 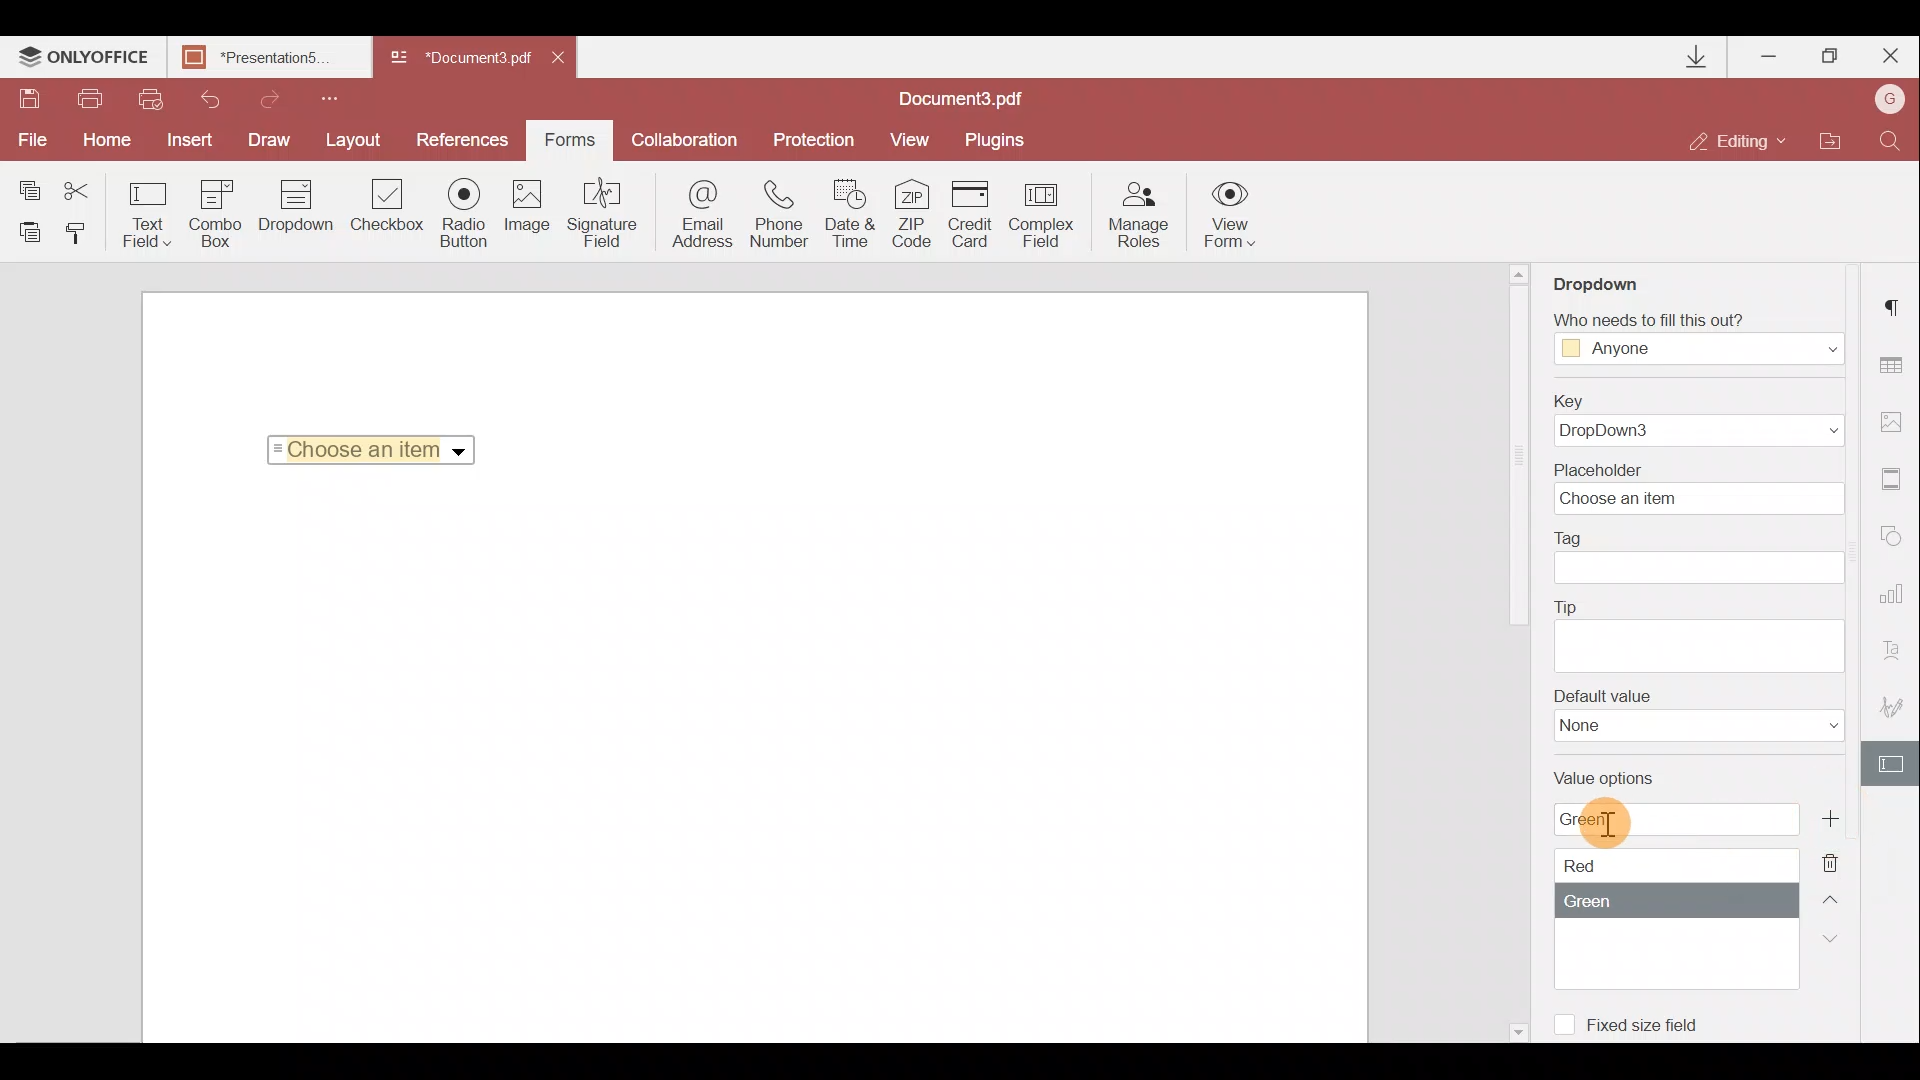 I want to click on Redo, so click(x=271, y=97).